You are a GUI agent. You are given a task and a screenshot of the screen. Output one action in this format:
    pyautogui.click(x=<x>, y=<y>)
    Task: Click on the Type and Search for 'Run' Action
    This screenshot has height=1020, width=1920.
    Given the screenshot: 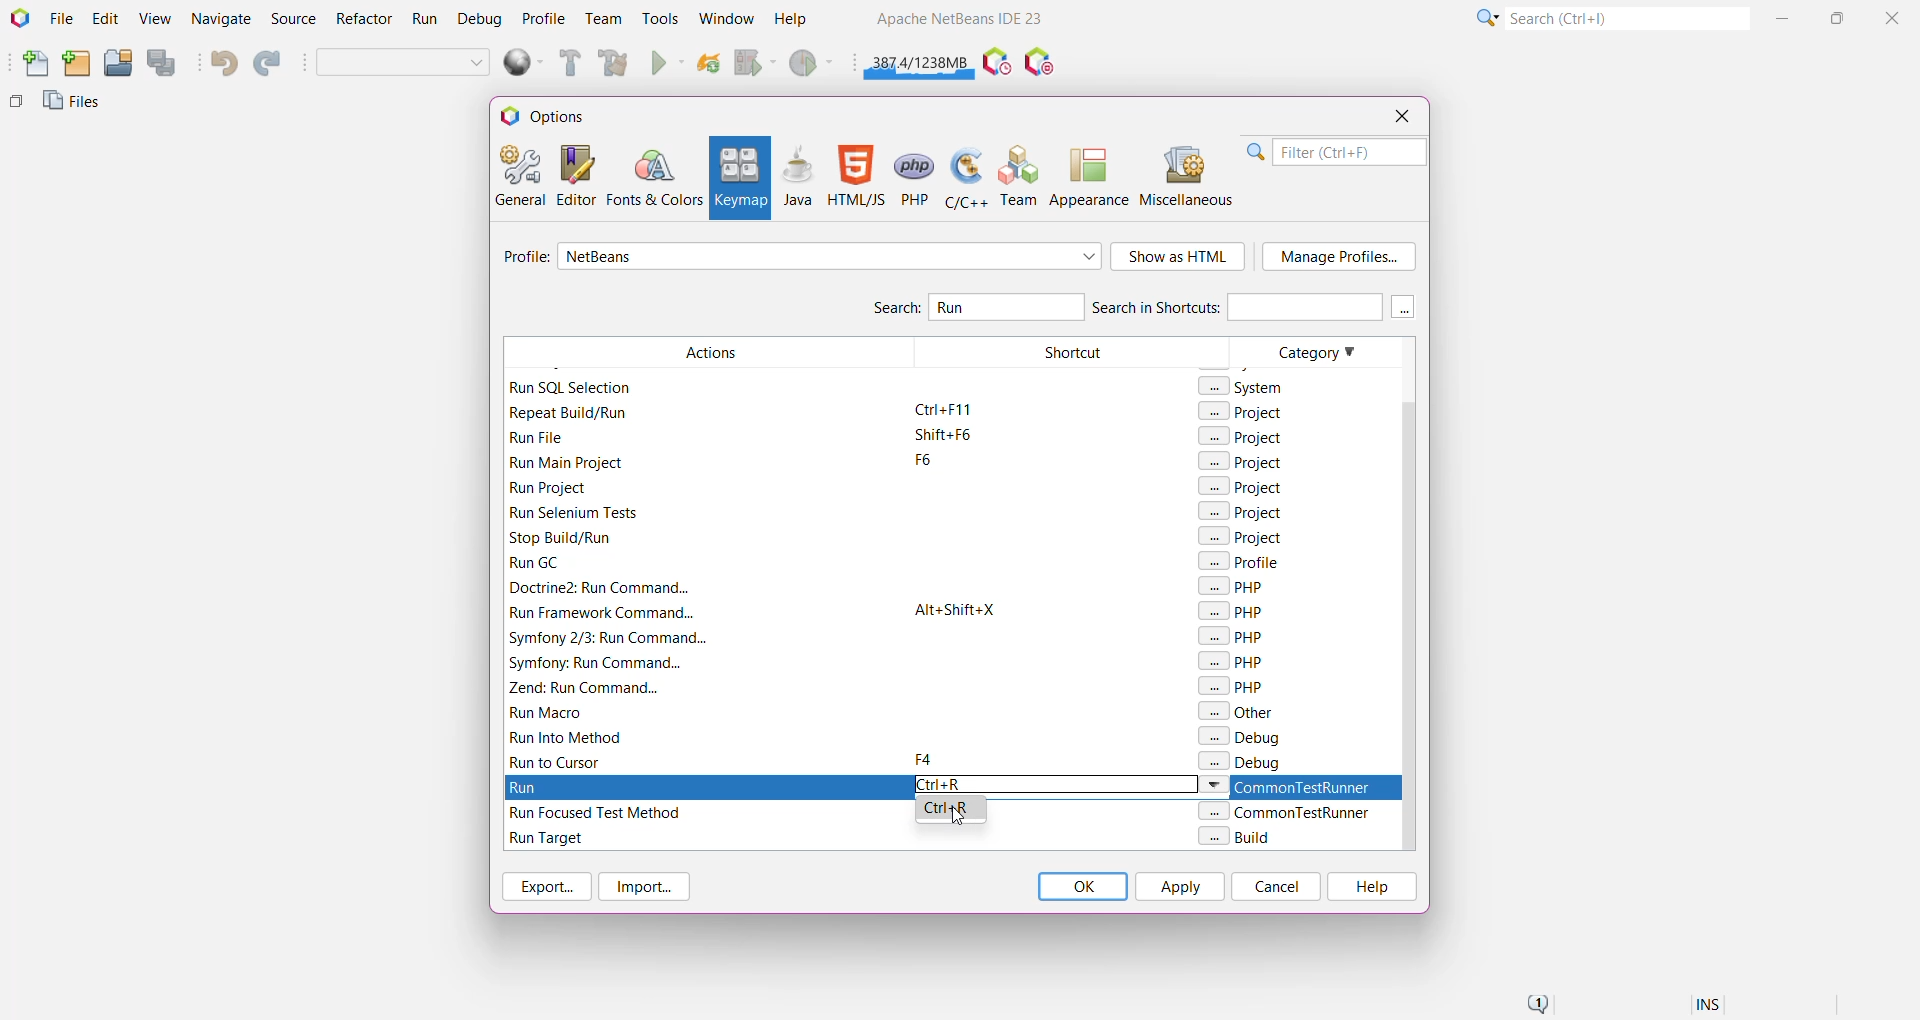 What is the action you would take?
    pyautogui.click(x=1007, y=306)
    